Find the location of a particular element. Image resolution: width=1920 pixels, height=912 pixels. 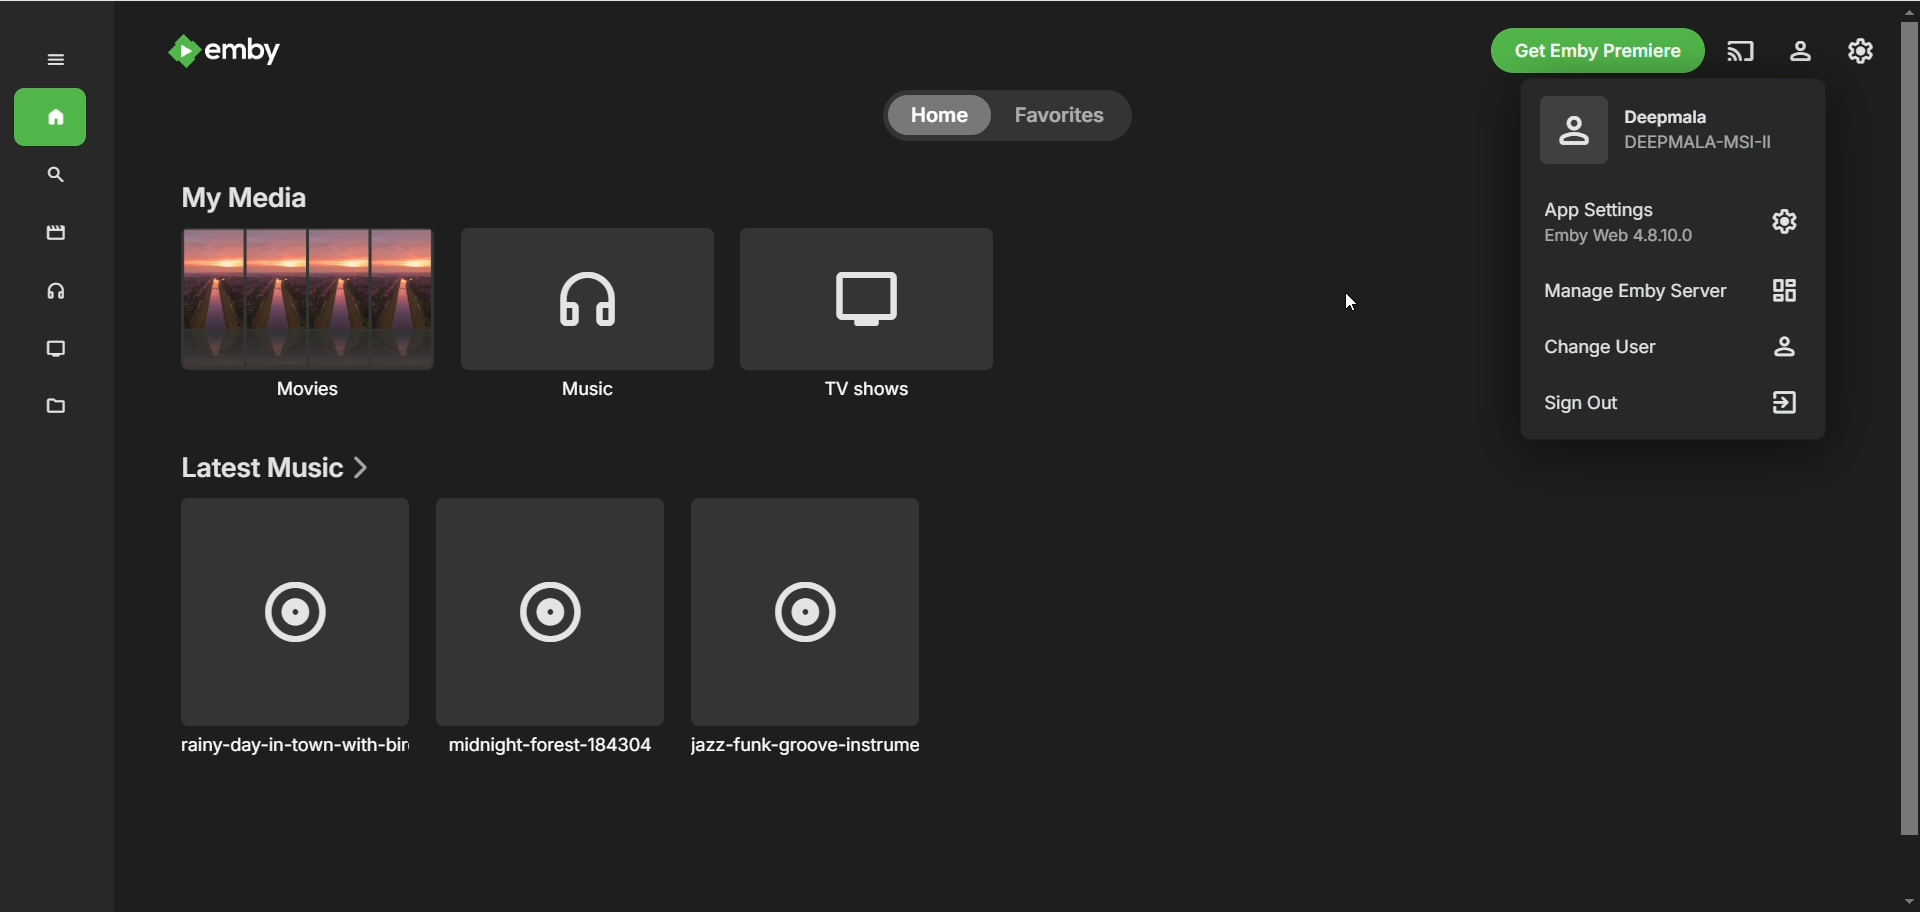

music is located at coordinates (590, 294).